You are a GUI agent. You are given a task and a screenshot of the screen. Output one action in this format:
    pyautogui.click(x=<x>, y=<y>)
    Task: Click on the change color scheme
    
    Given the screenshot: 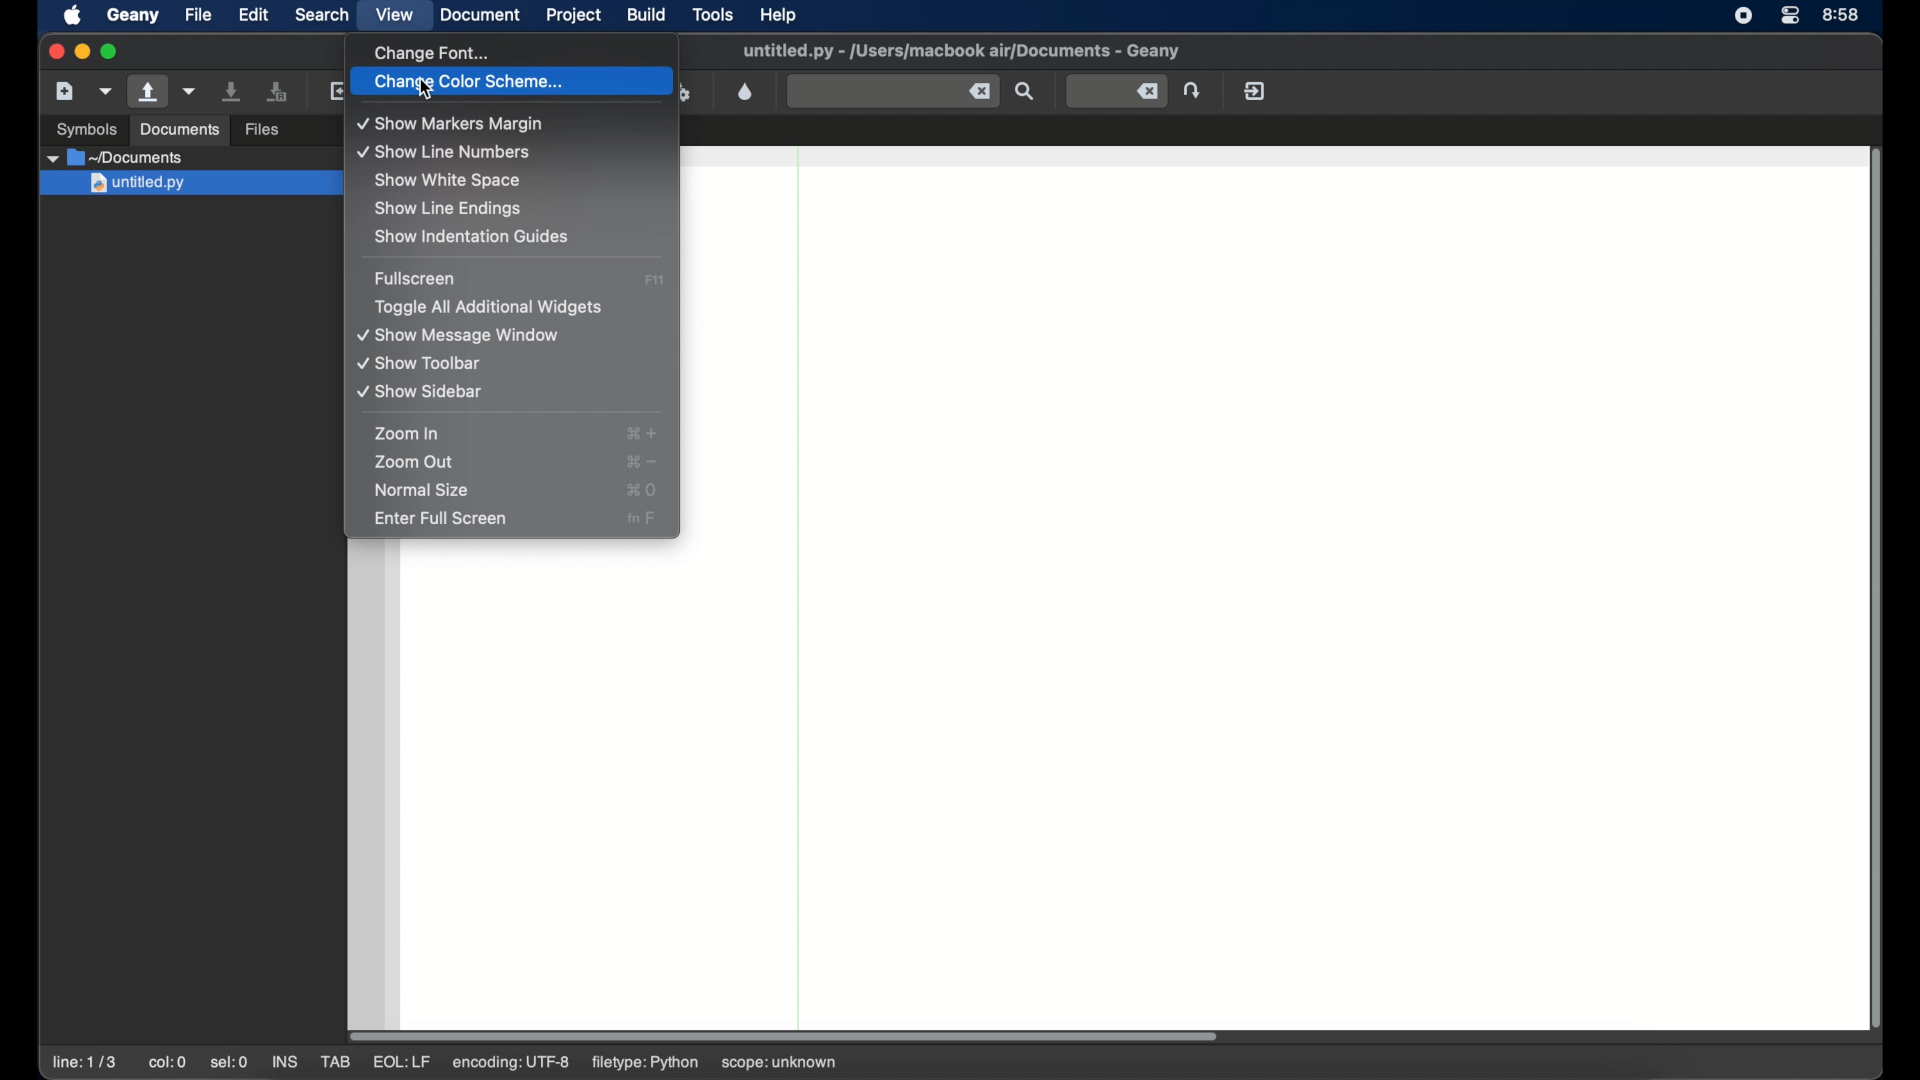 What is the action you would take?
    pyautogui.click(x=505, y=80)
    